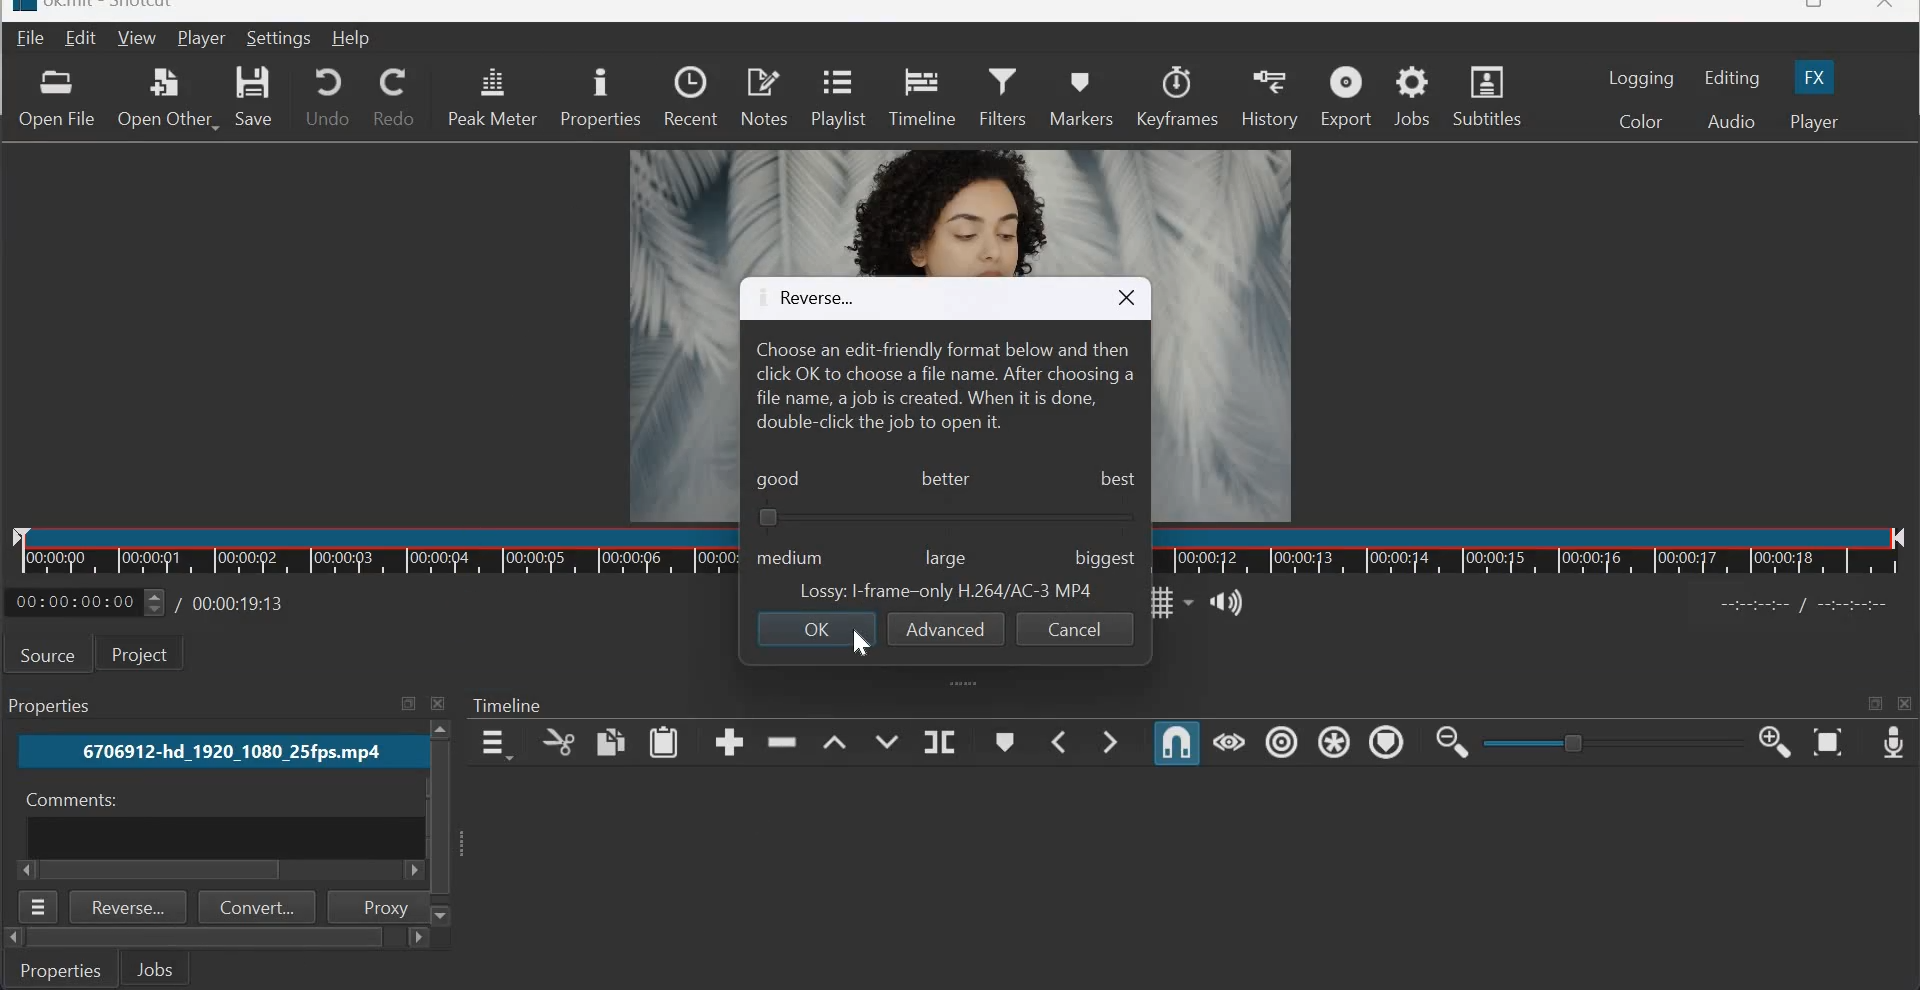 The image size is (1920, 990). What do you see at coordinates (1452, 745) in the screenshot?
I see `Zoom Timeline out` at bounding box center [1452, 745].